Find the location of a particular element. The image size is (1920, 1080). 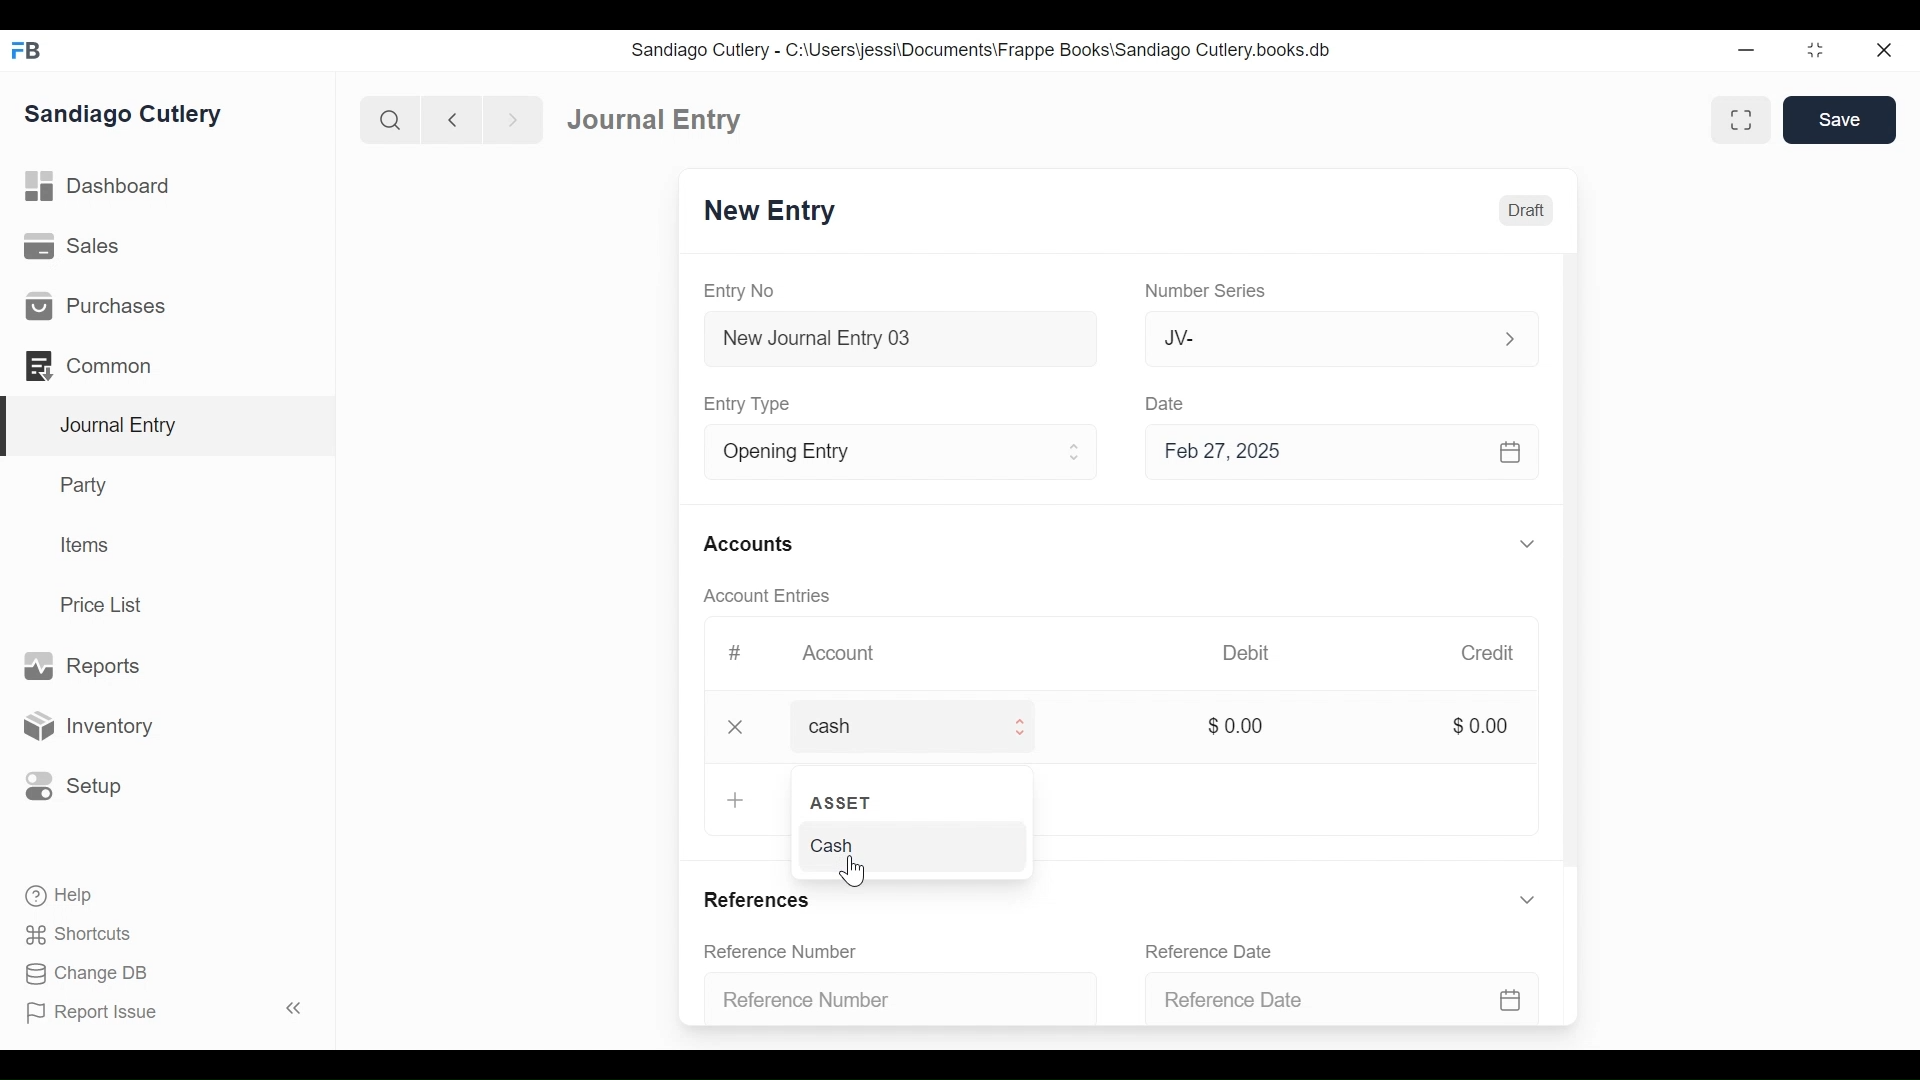

Account Entries is located at coordinates (765, 596).